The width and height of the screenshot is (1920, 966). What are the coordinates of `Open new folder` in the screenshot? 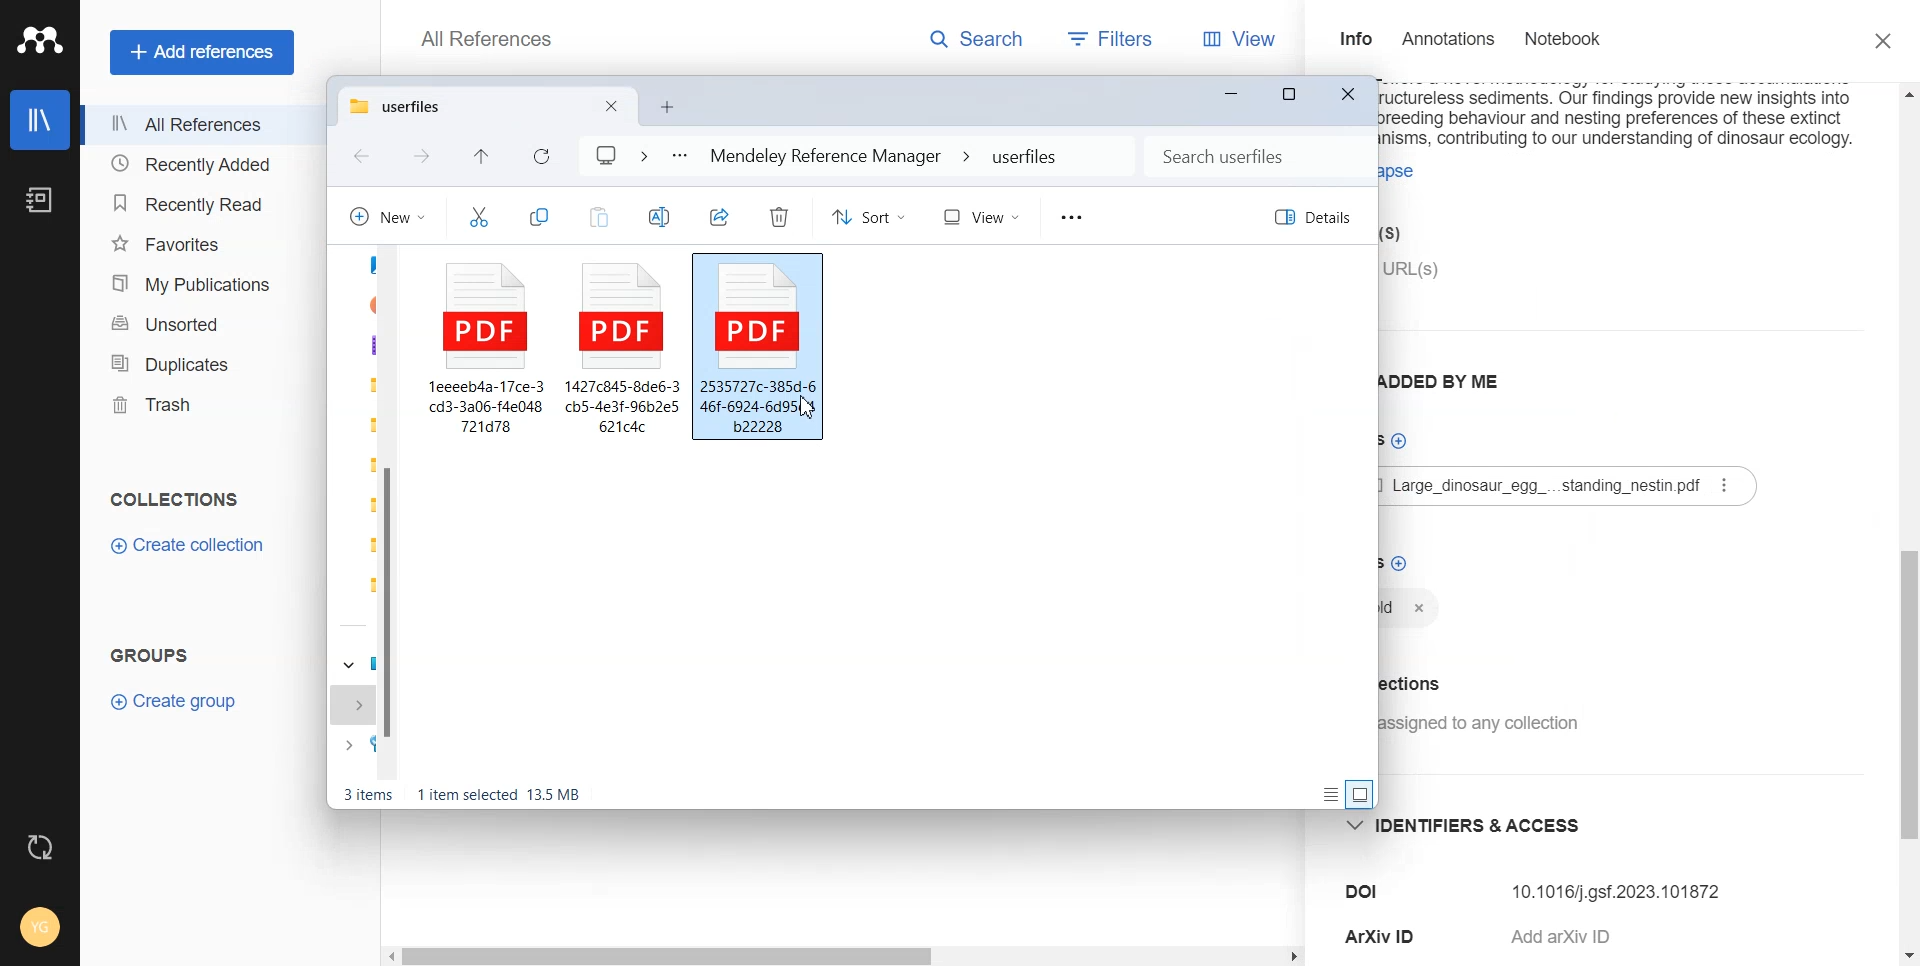 It's located at (668, 107).